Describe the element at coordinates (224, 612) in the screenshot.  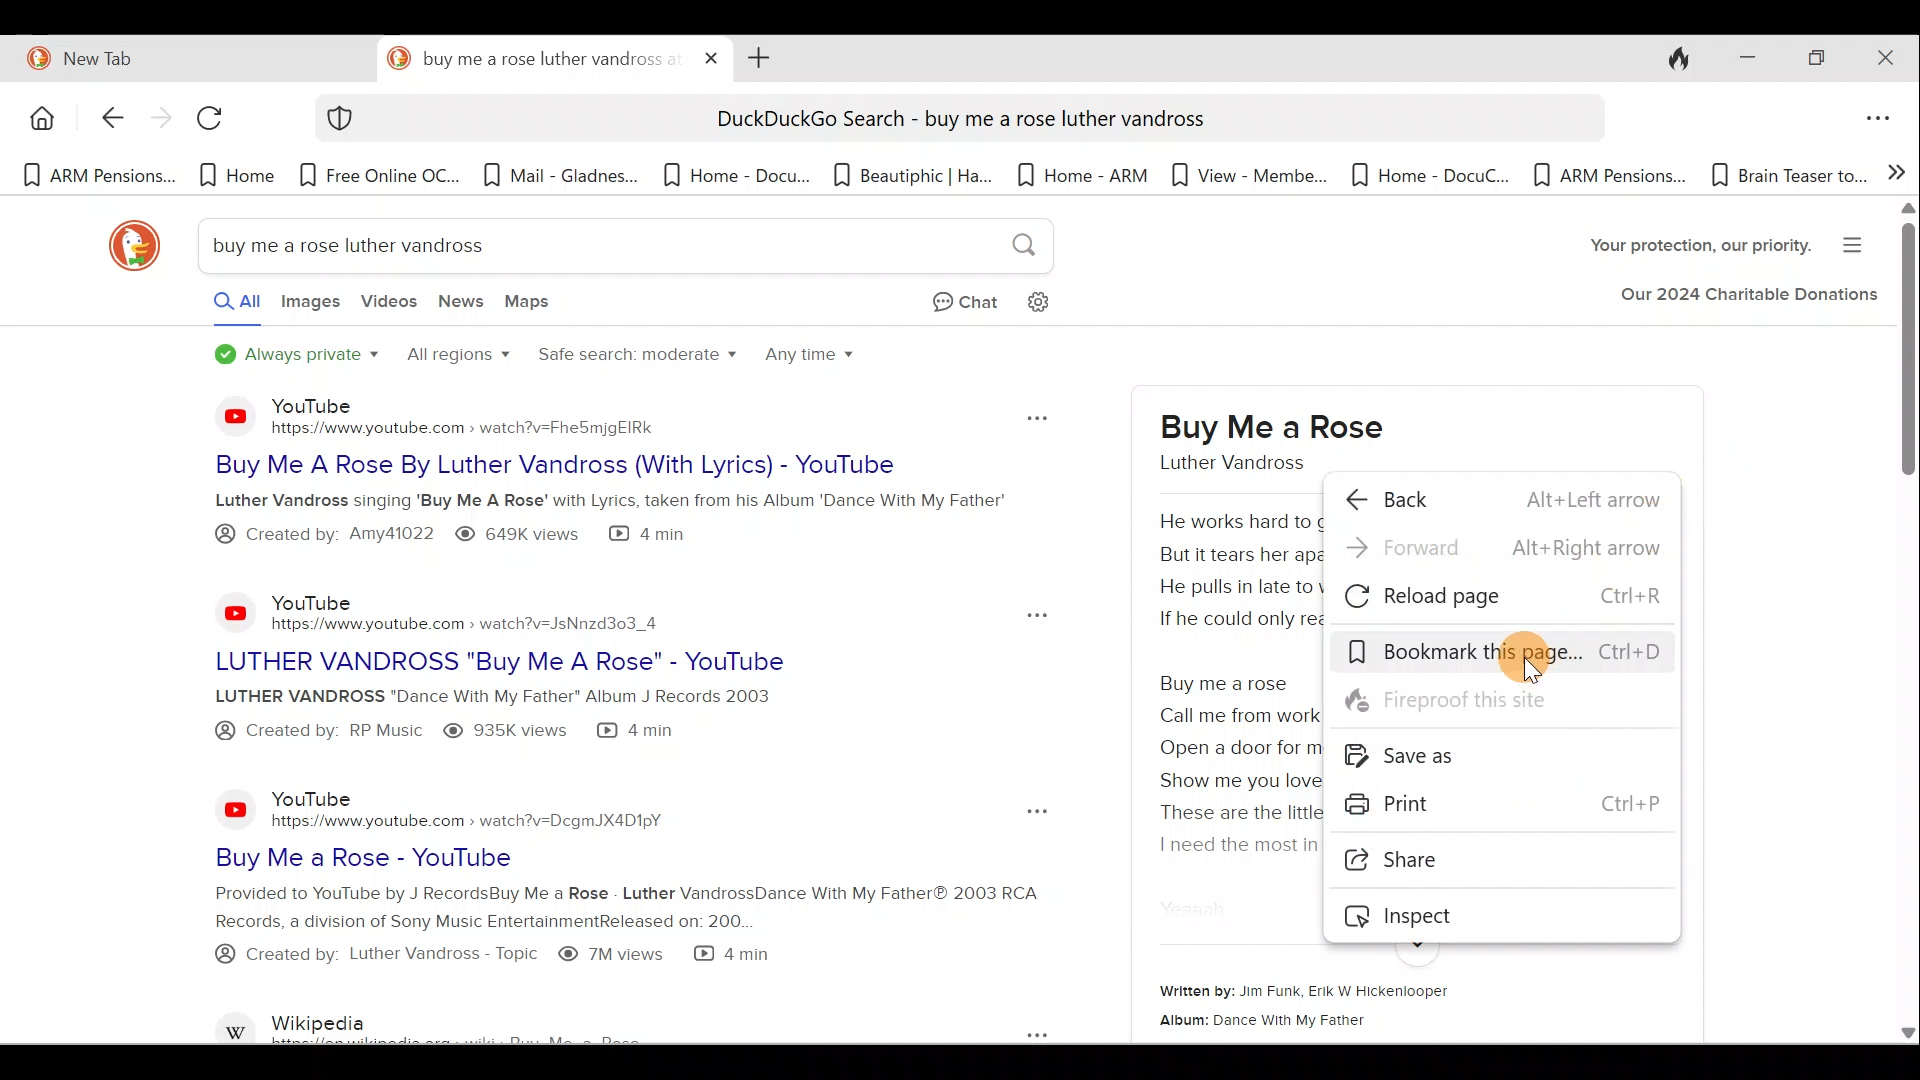
I see `YouTube logo` at that location.